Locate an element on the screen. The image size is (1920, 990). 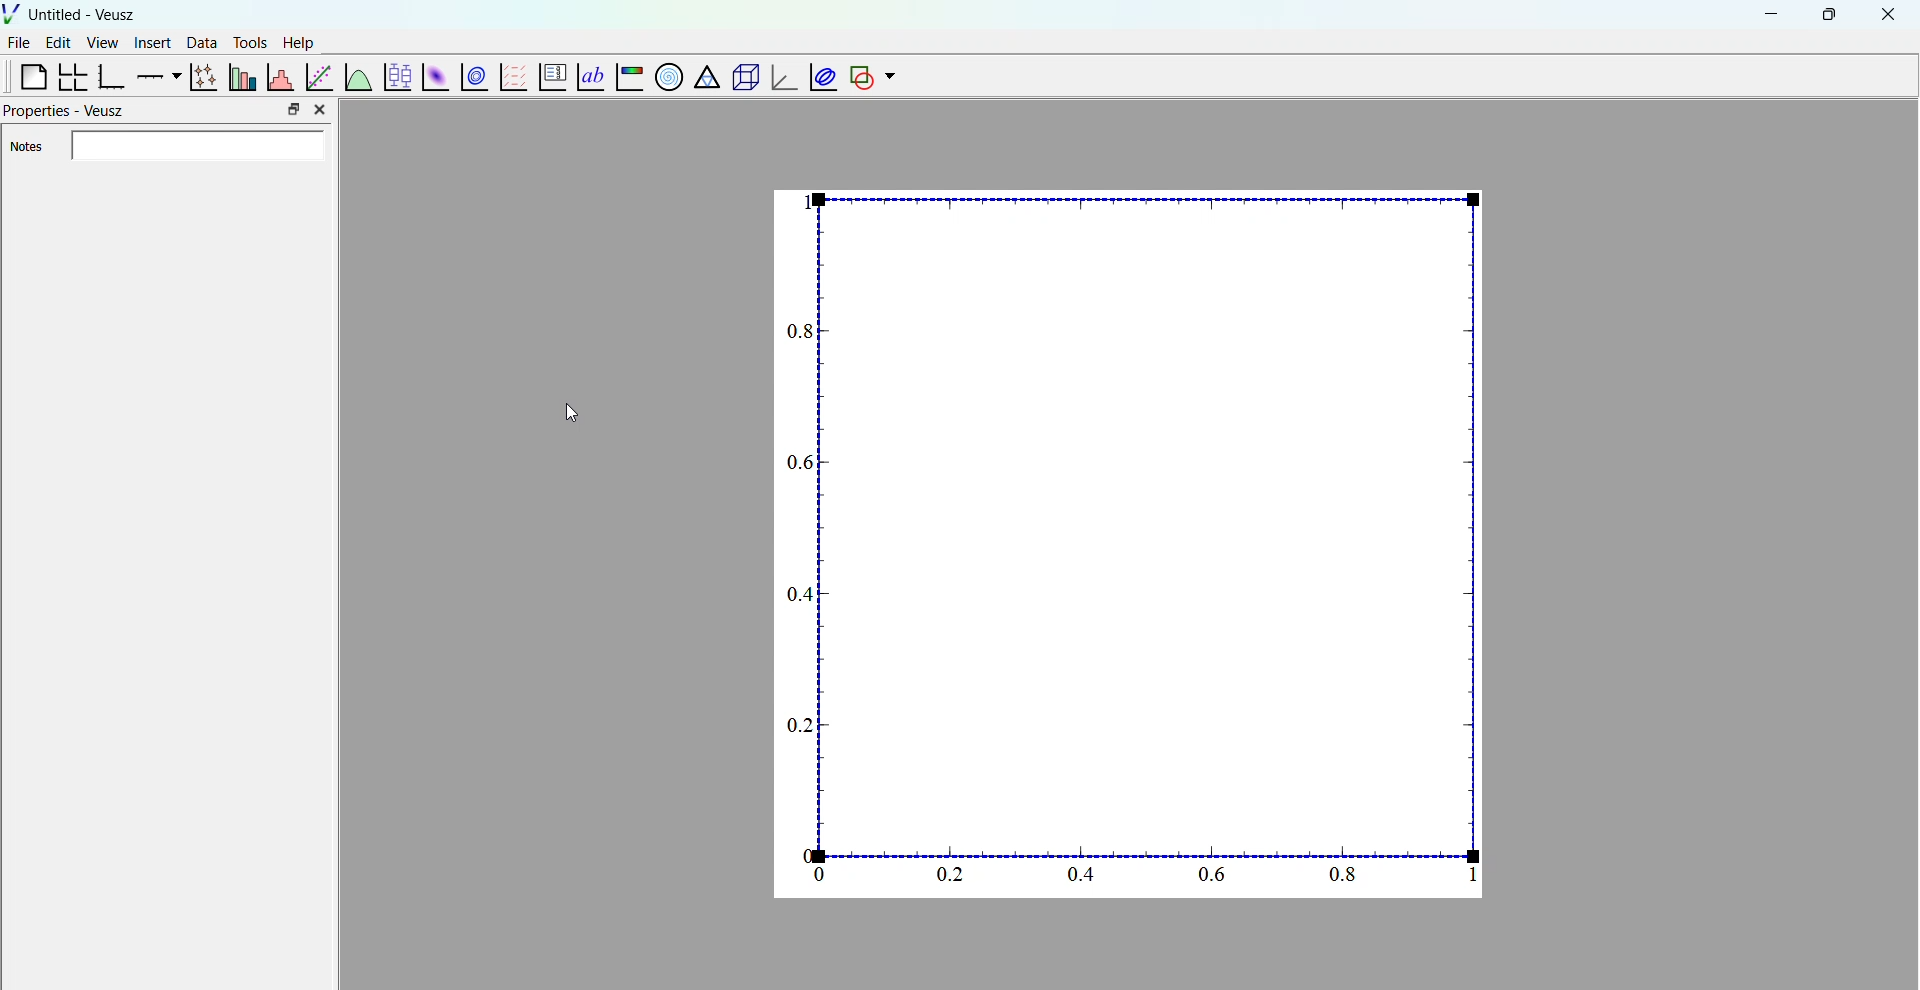
Untitled - Veusz is located at coordinates (84, 15).